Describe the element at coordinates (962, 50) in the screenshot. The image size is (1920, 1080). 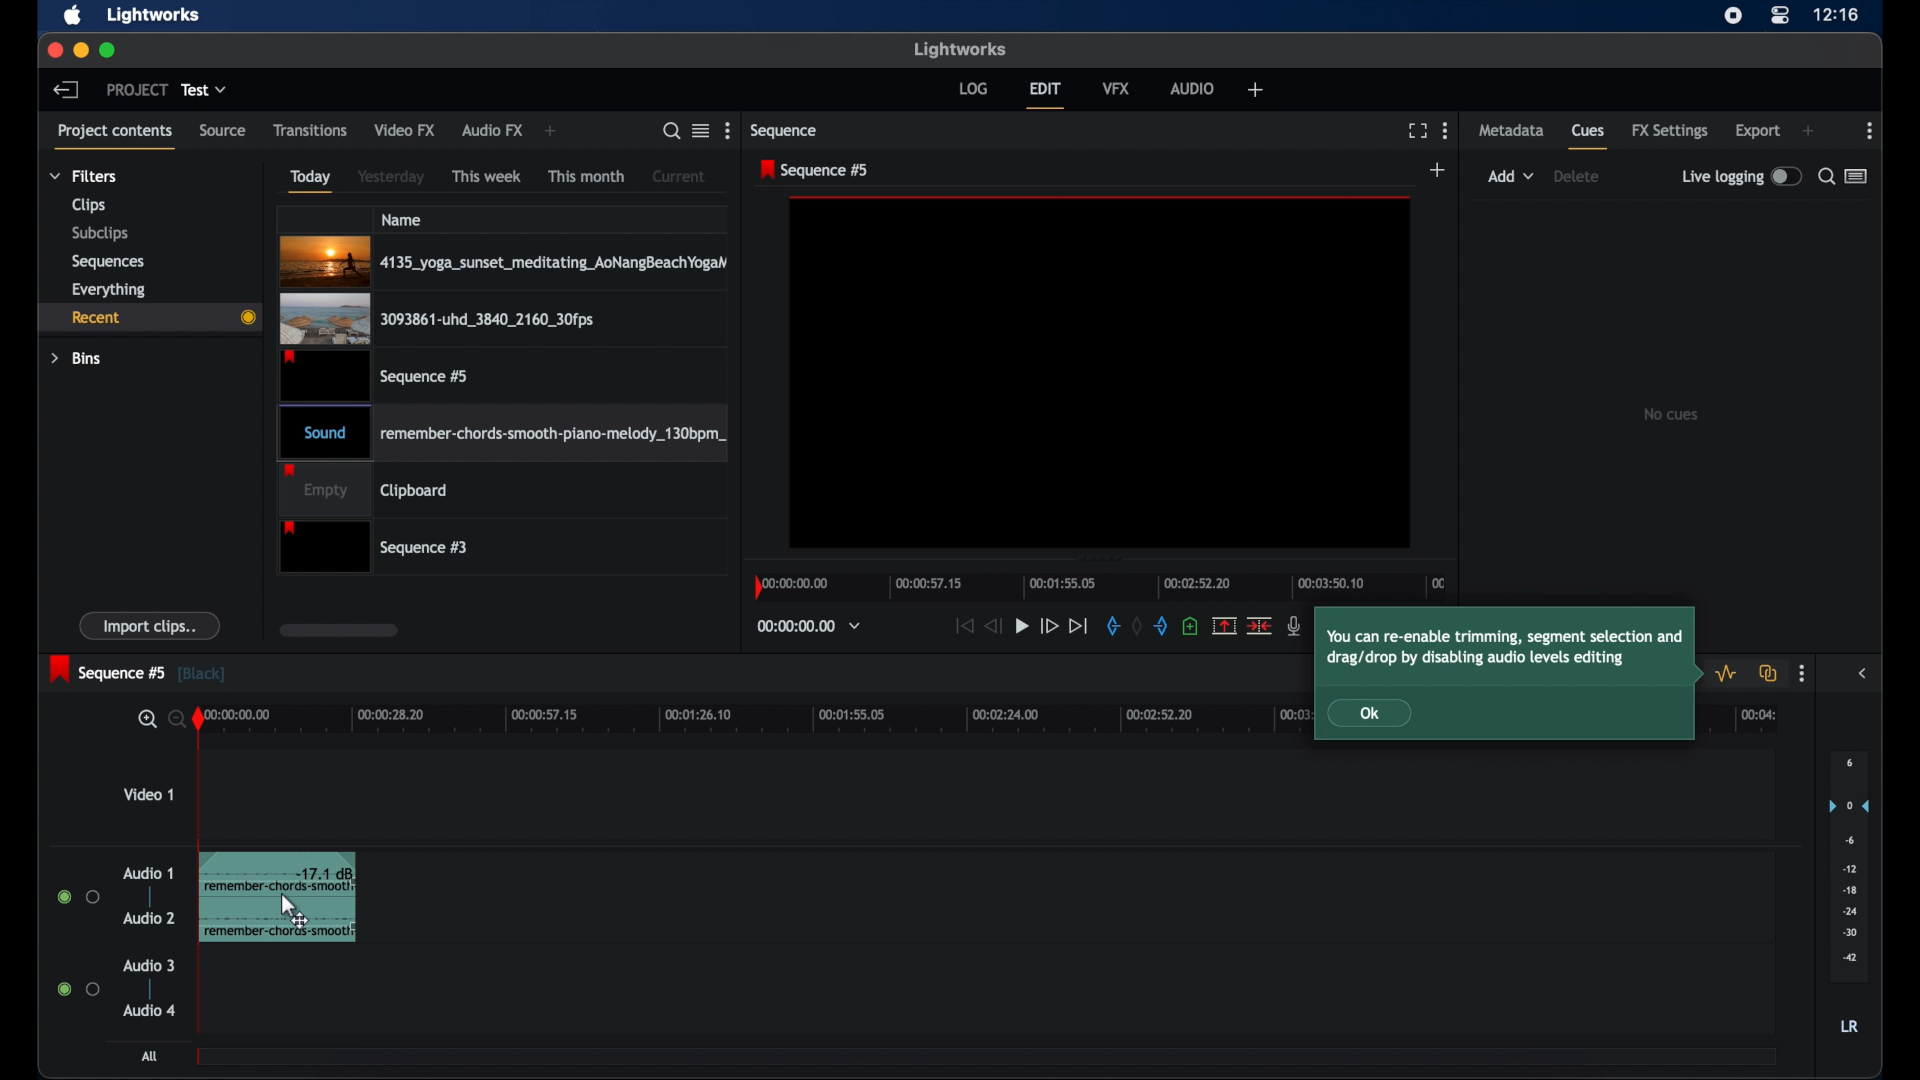
I see `lightworks` at that location.